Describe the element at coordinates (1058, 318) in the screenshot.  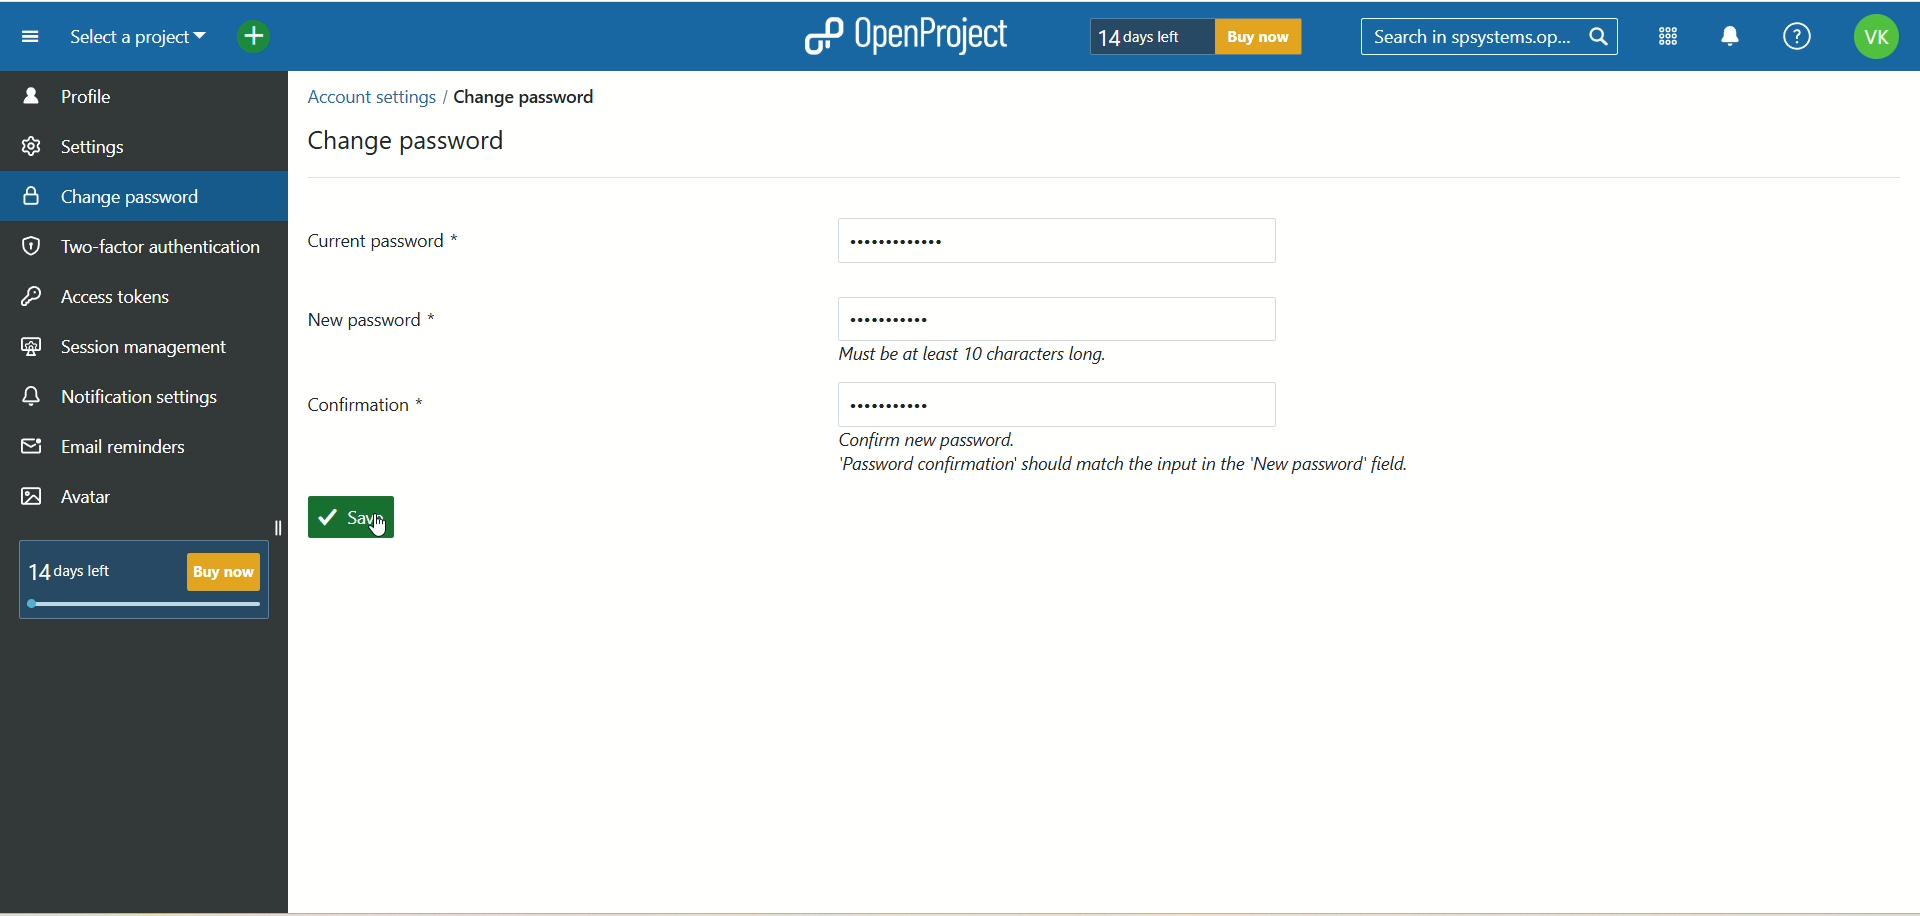
I see `new password` at that location.